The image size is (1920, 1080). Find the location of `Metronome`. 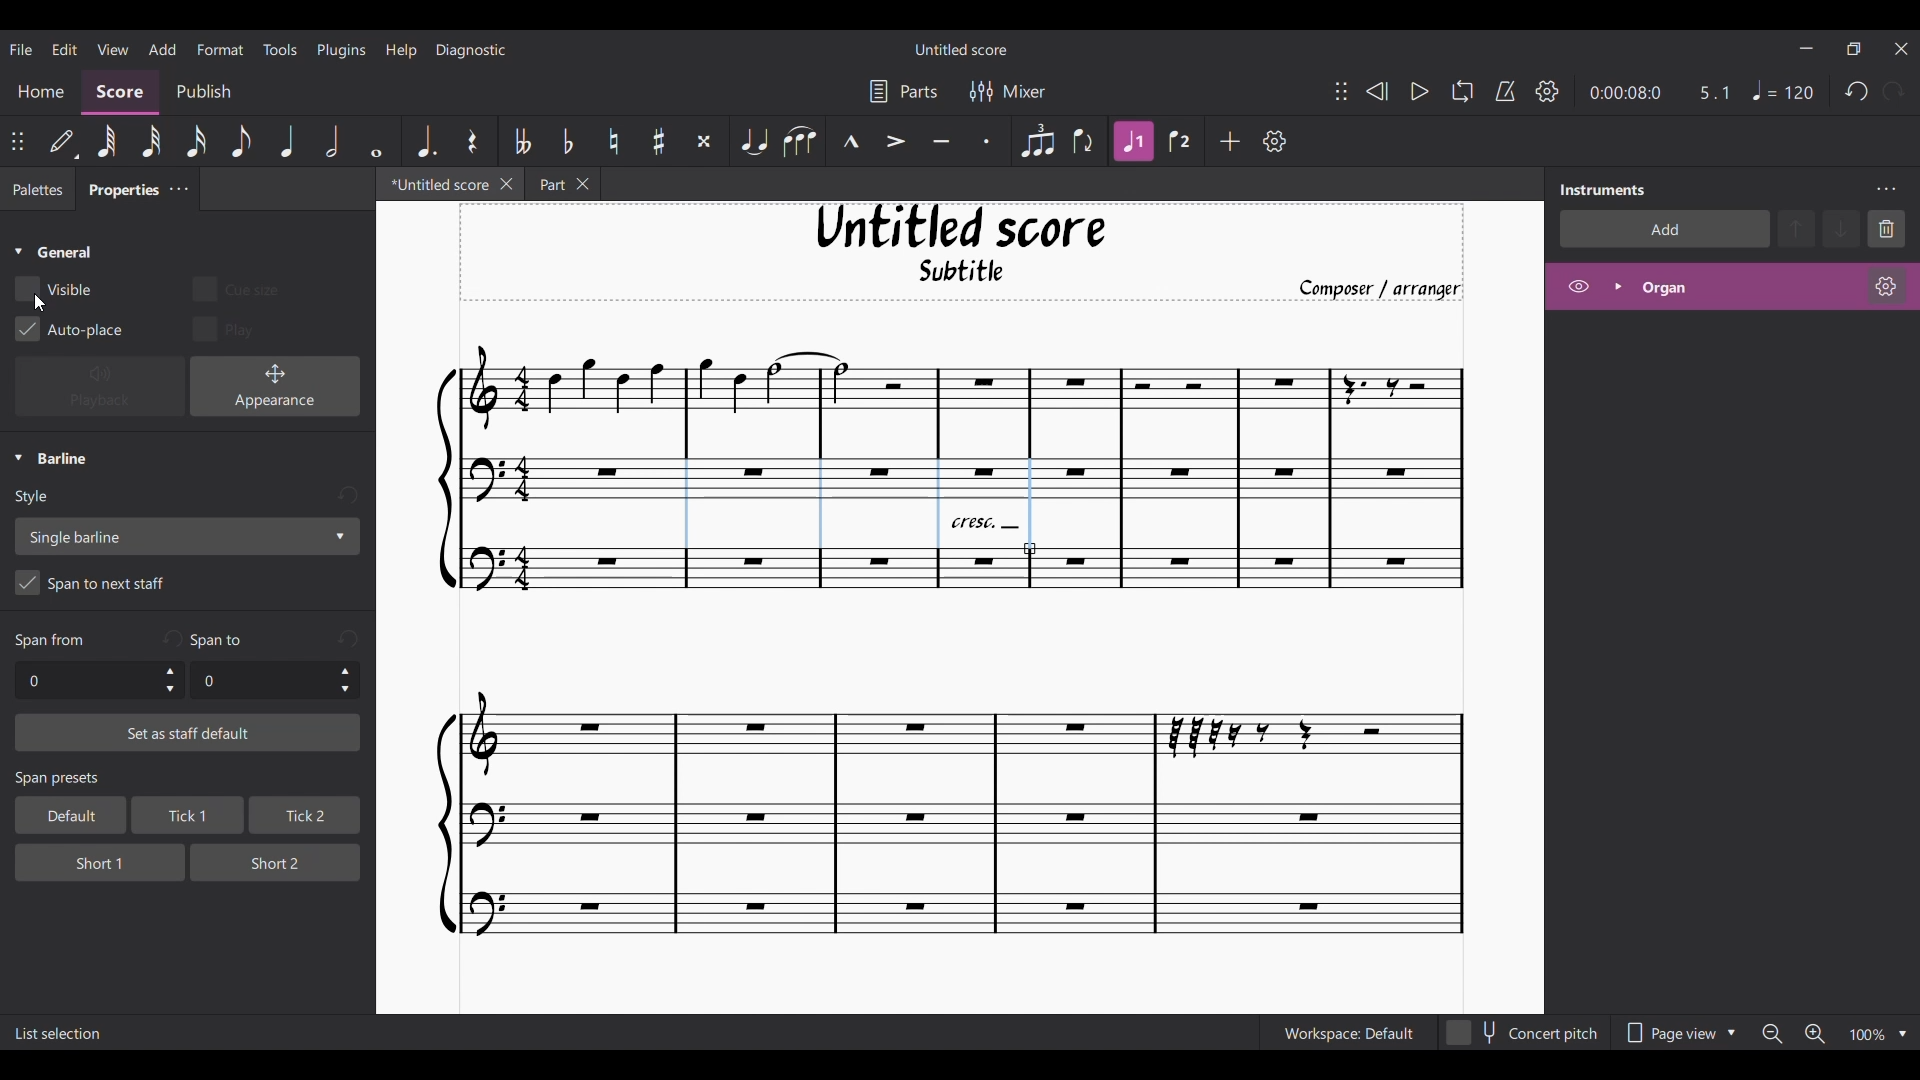

Metronome is located at coordinates (1505, 91).